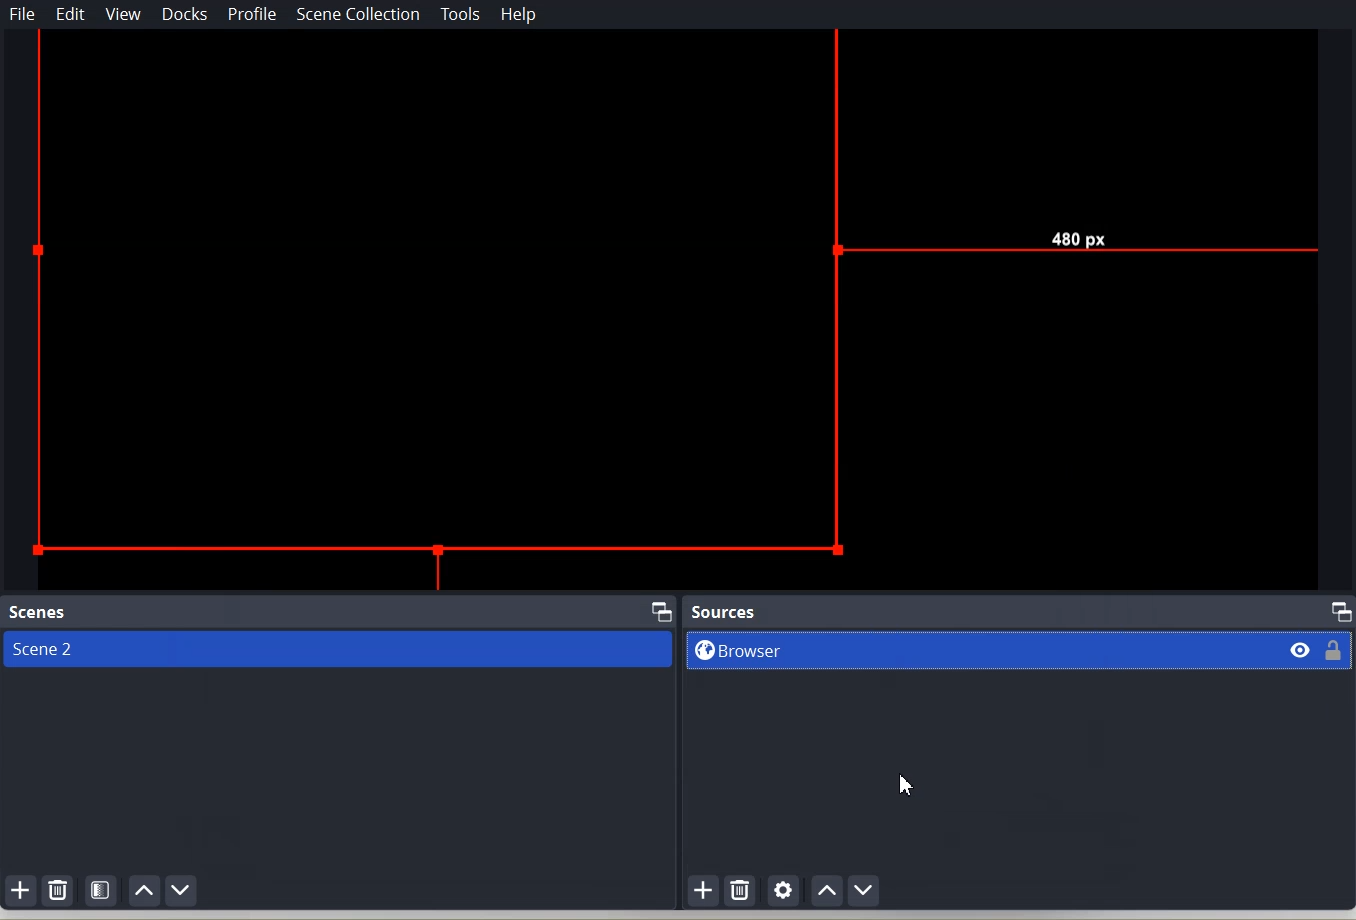 The width and height of the screenshot is (1356, 920). Describe the element at coordinates (909, 787) in the screenshot. I see `Cursor` at that location.